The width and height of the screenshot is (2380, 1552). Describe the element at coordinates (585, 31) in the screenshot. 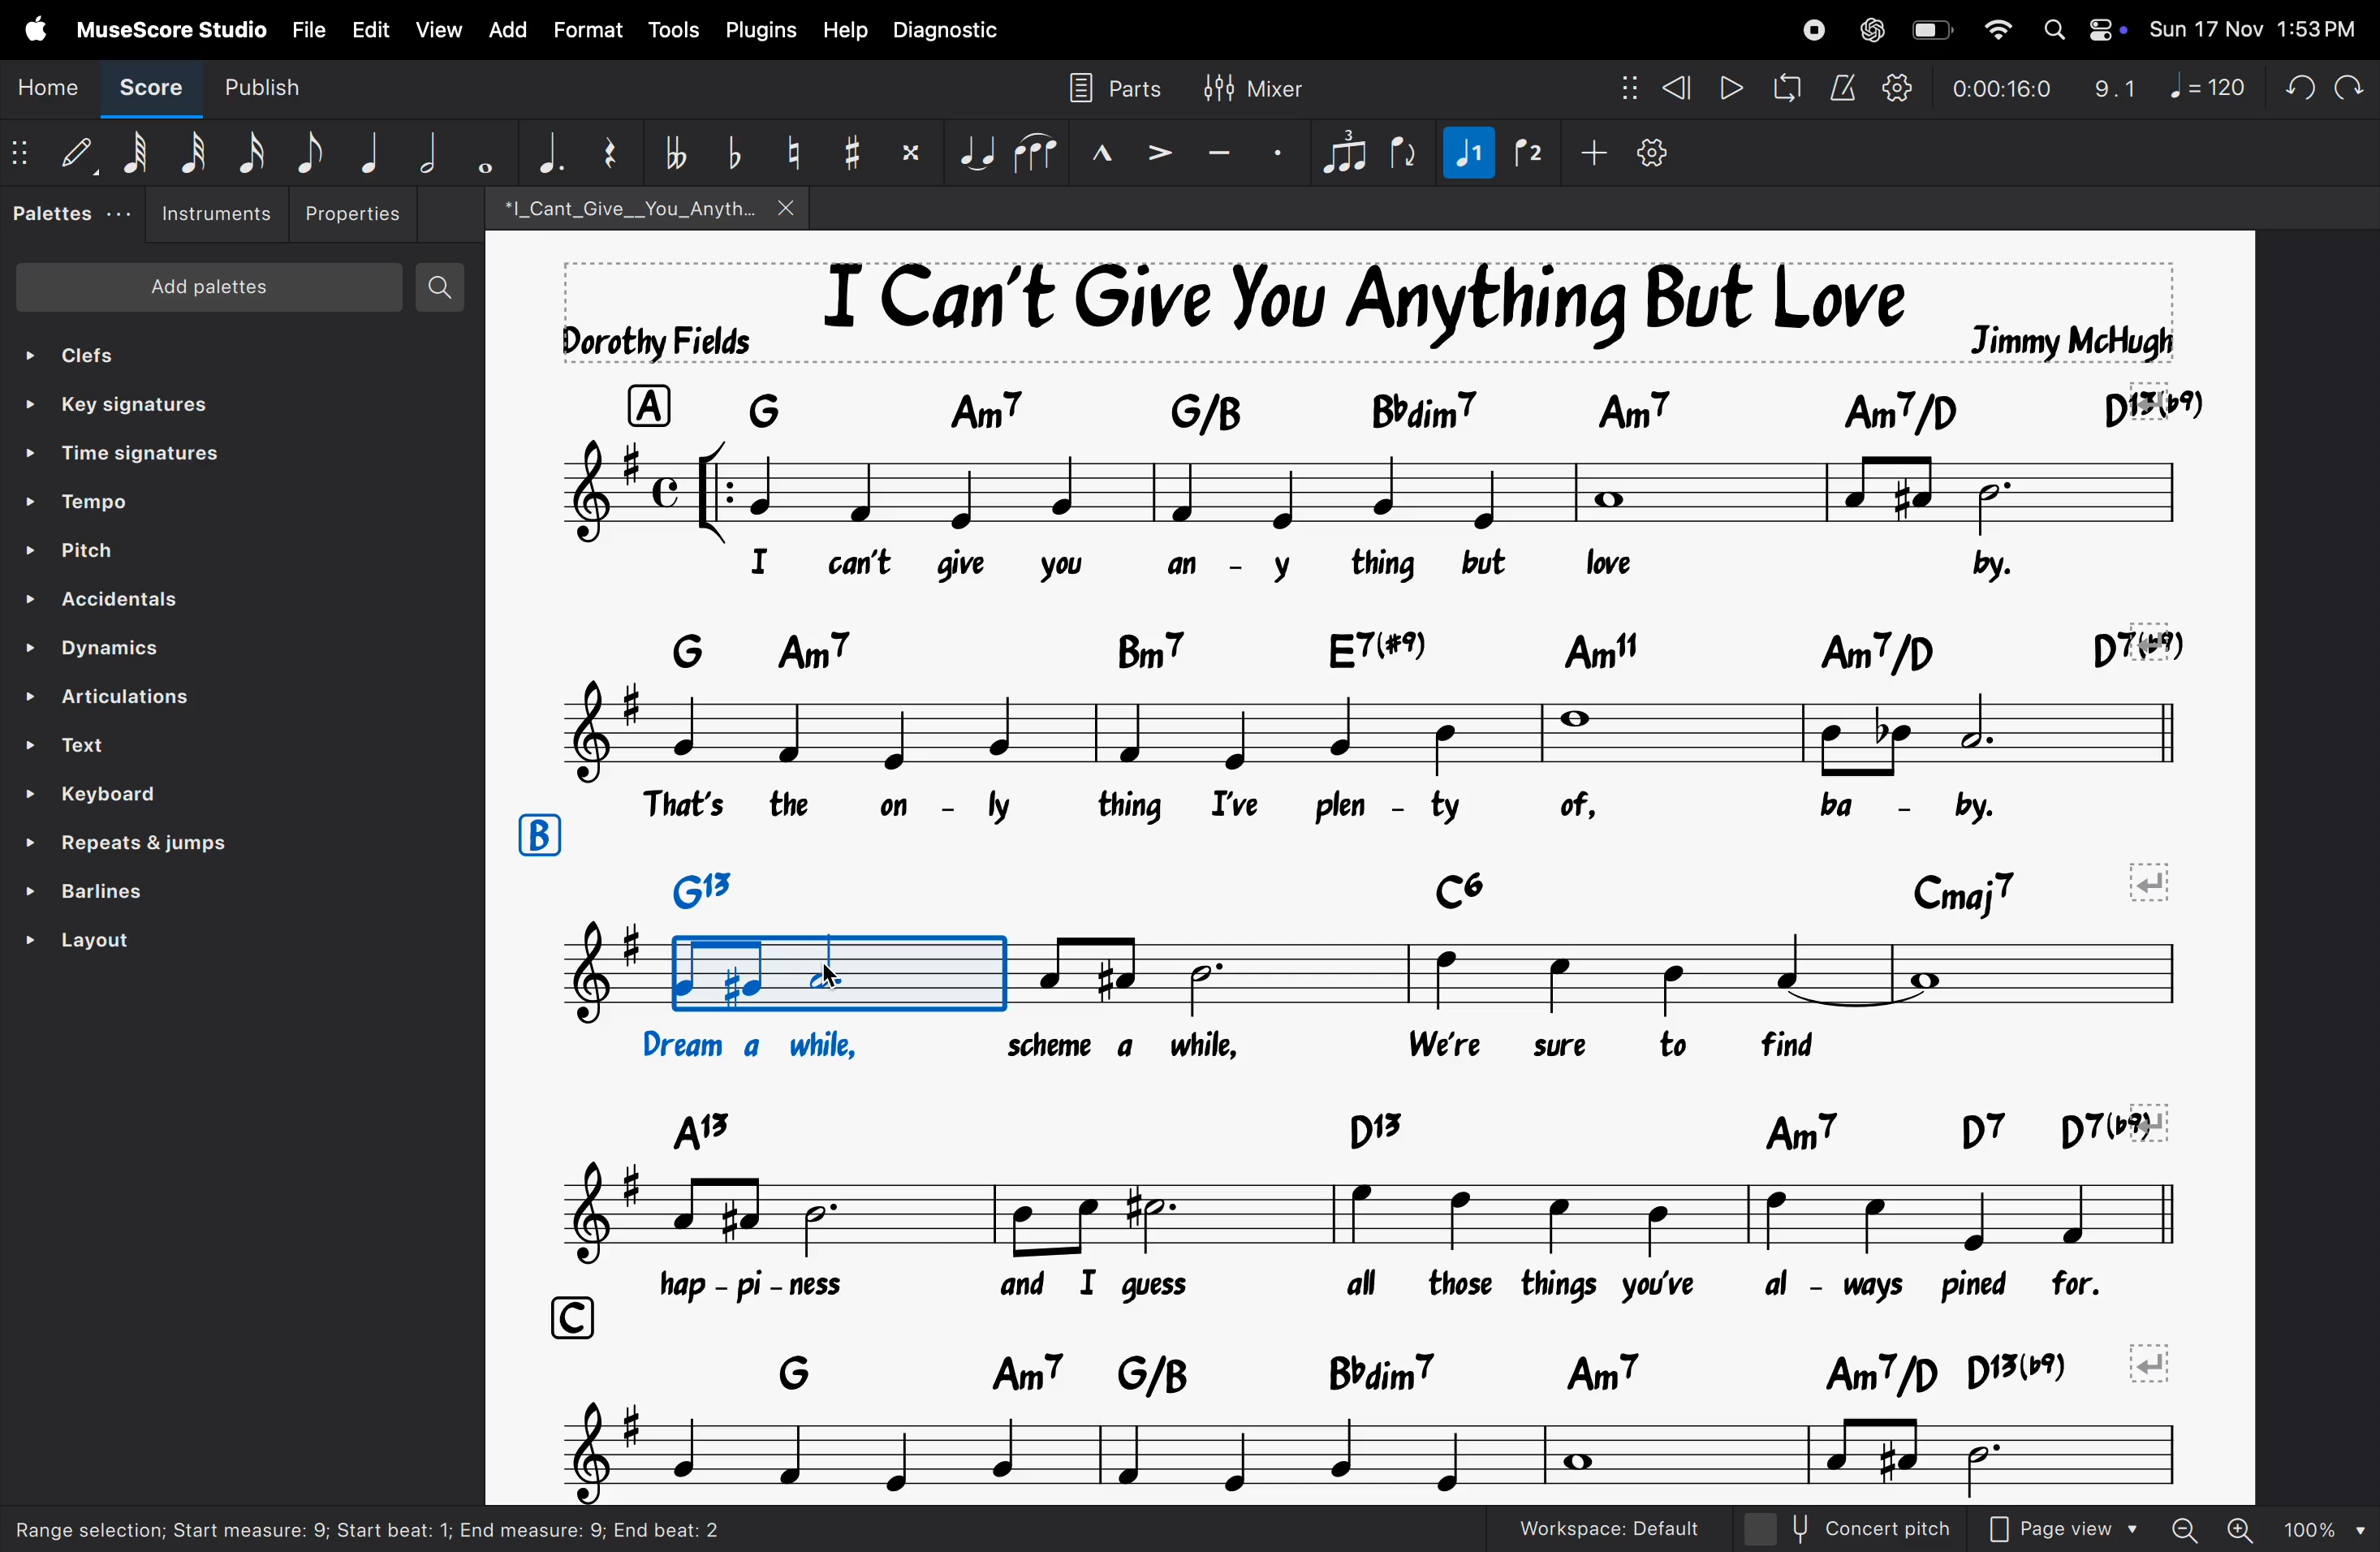

I see `Format` at that location.